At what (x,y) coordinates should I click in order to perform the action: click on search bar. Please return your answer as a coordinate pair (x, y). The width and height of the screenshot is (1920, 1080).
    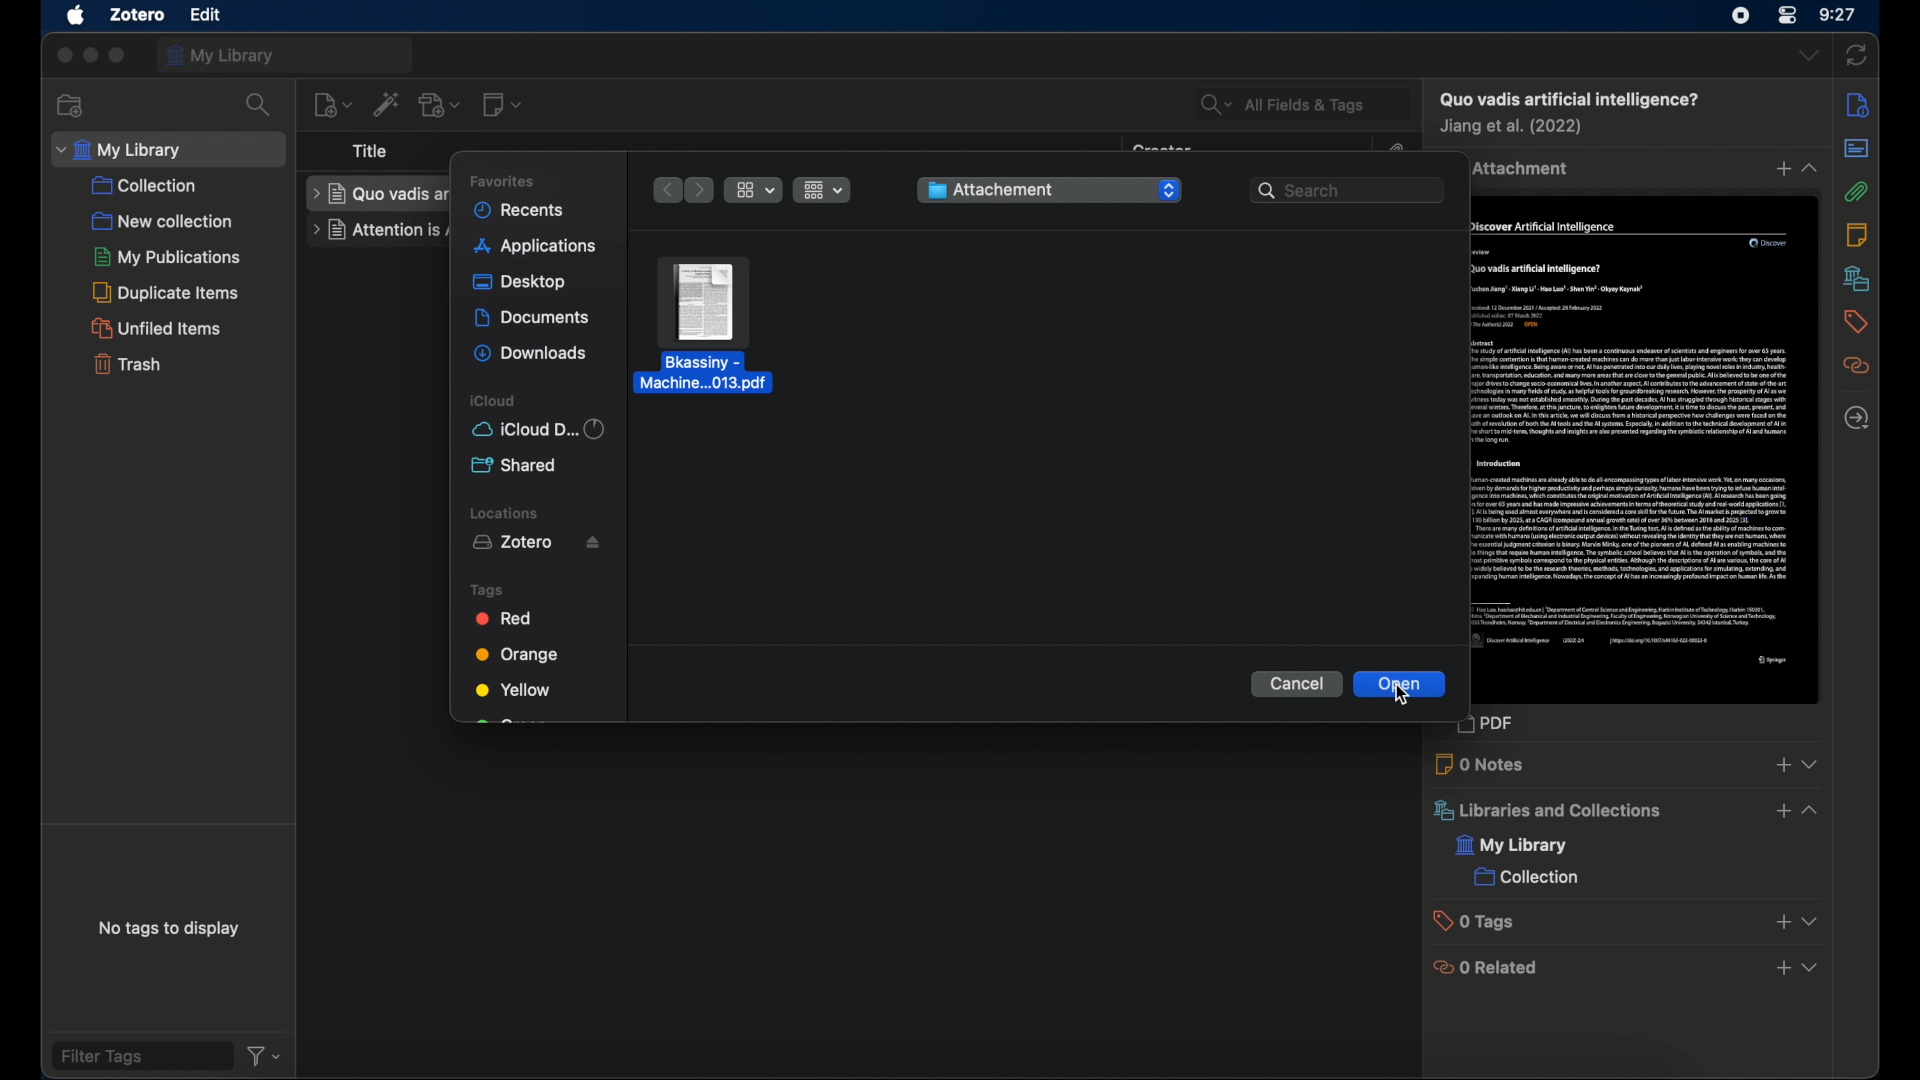
    Looking at the image, I should click on (1347, 189).